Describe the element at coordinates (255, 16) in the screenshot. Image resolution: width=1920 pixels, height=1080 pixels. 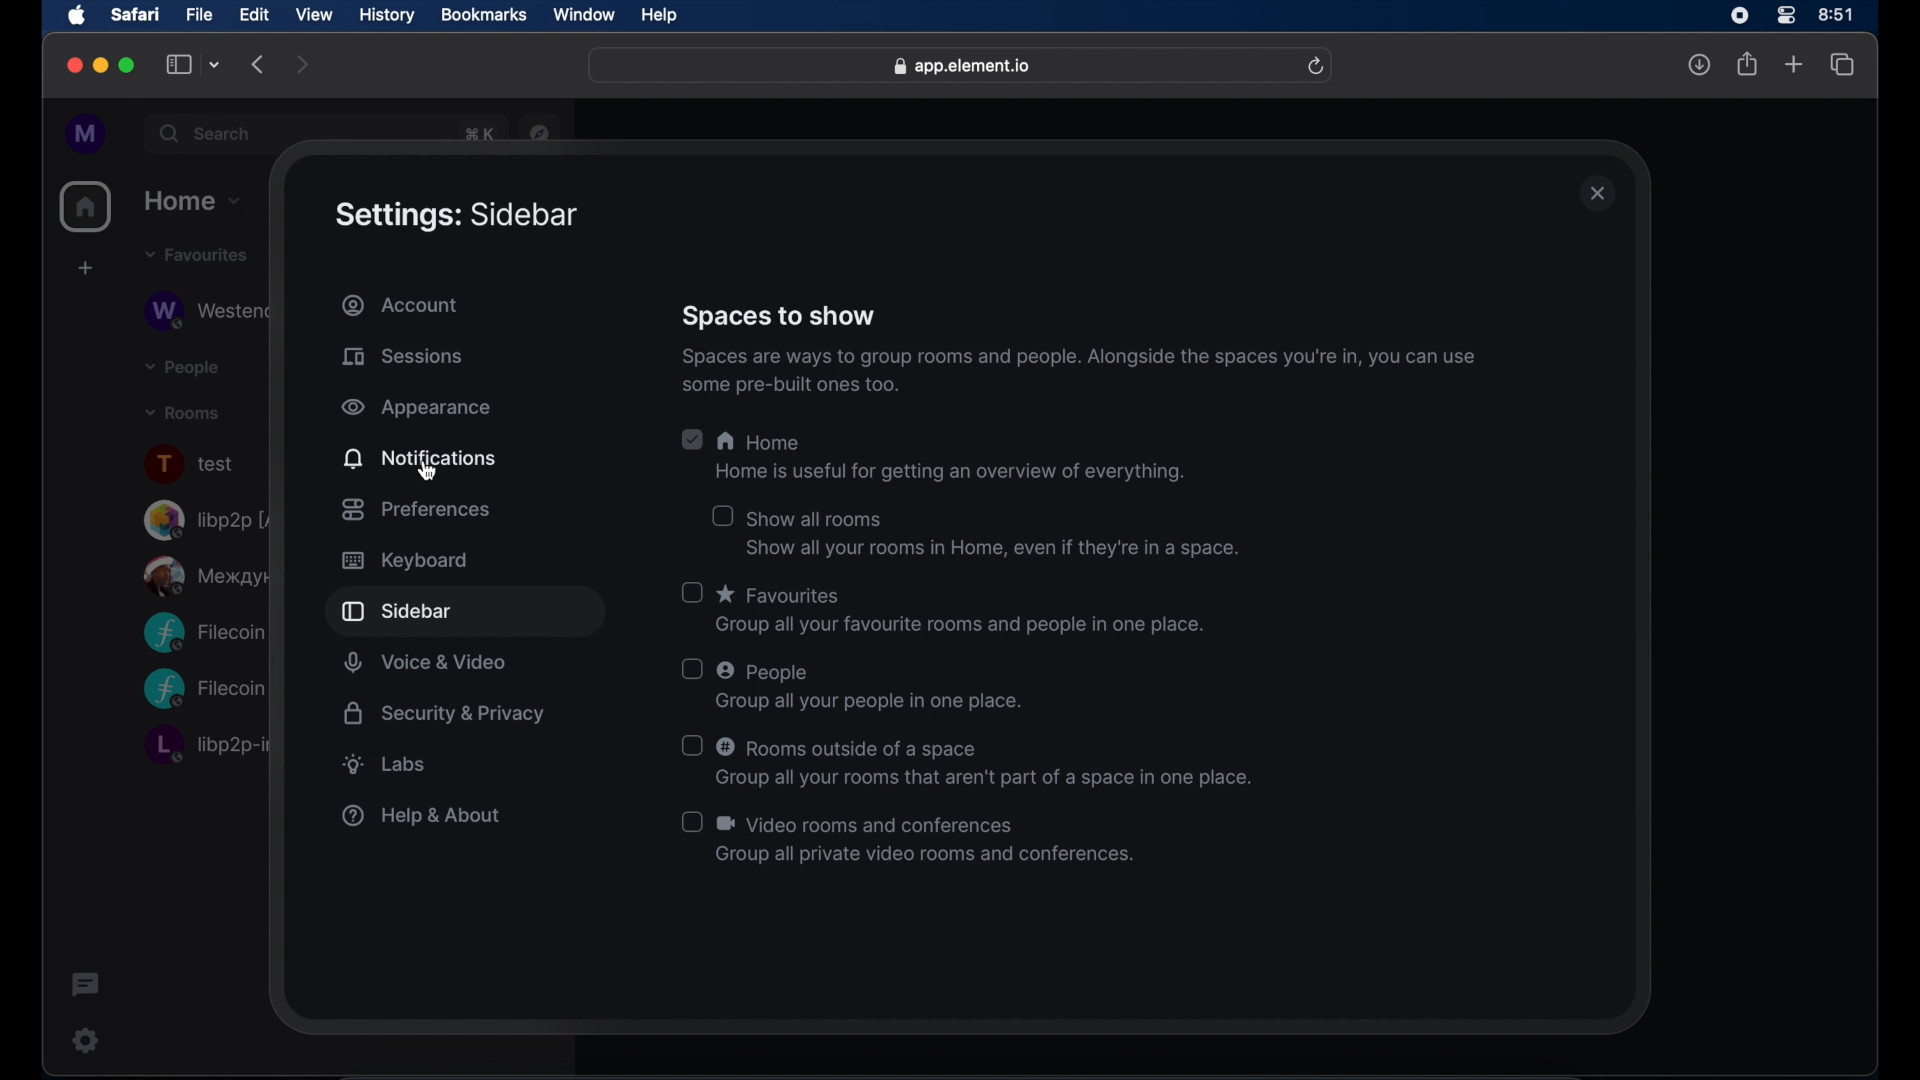
I see `edit` at that location.